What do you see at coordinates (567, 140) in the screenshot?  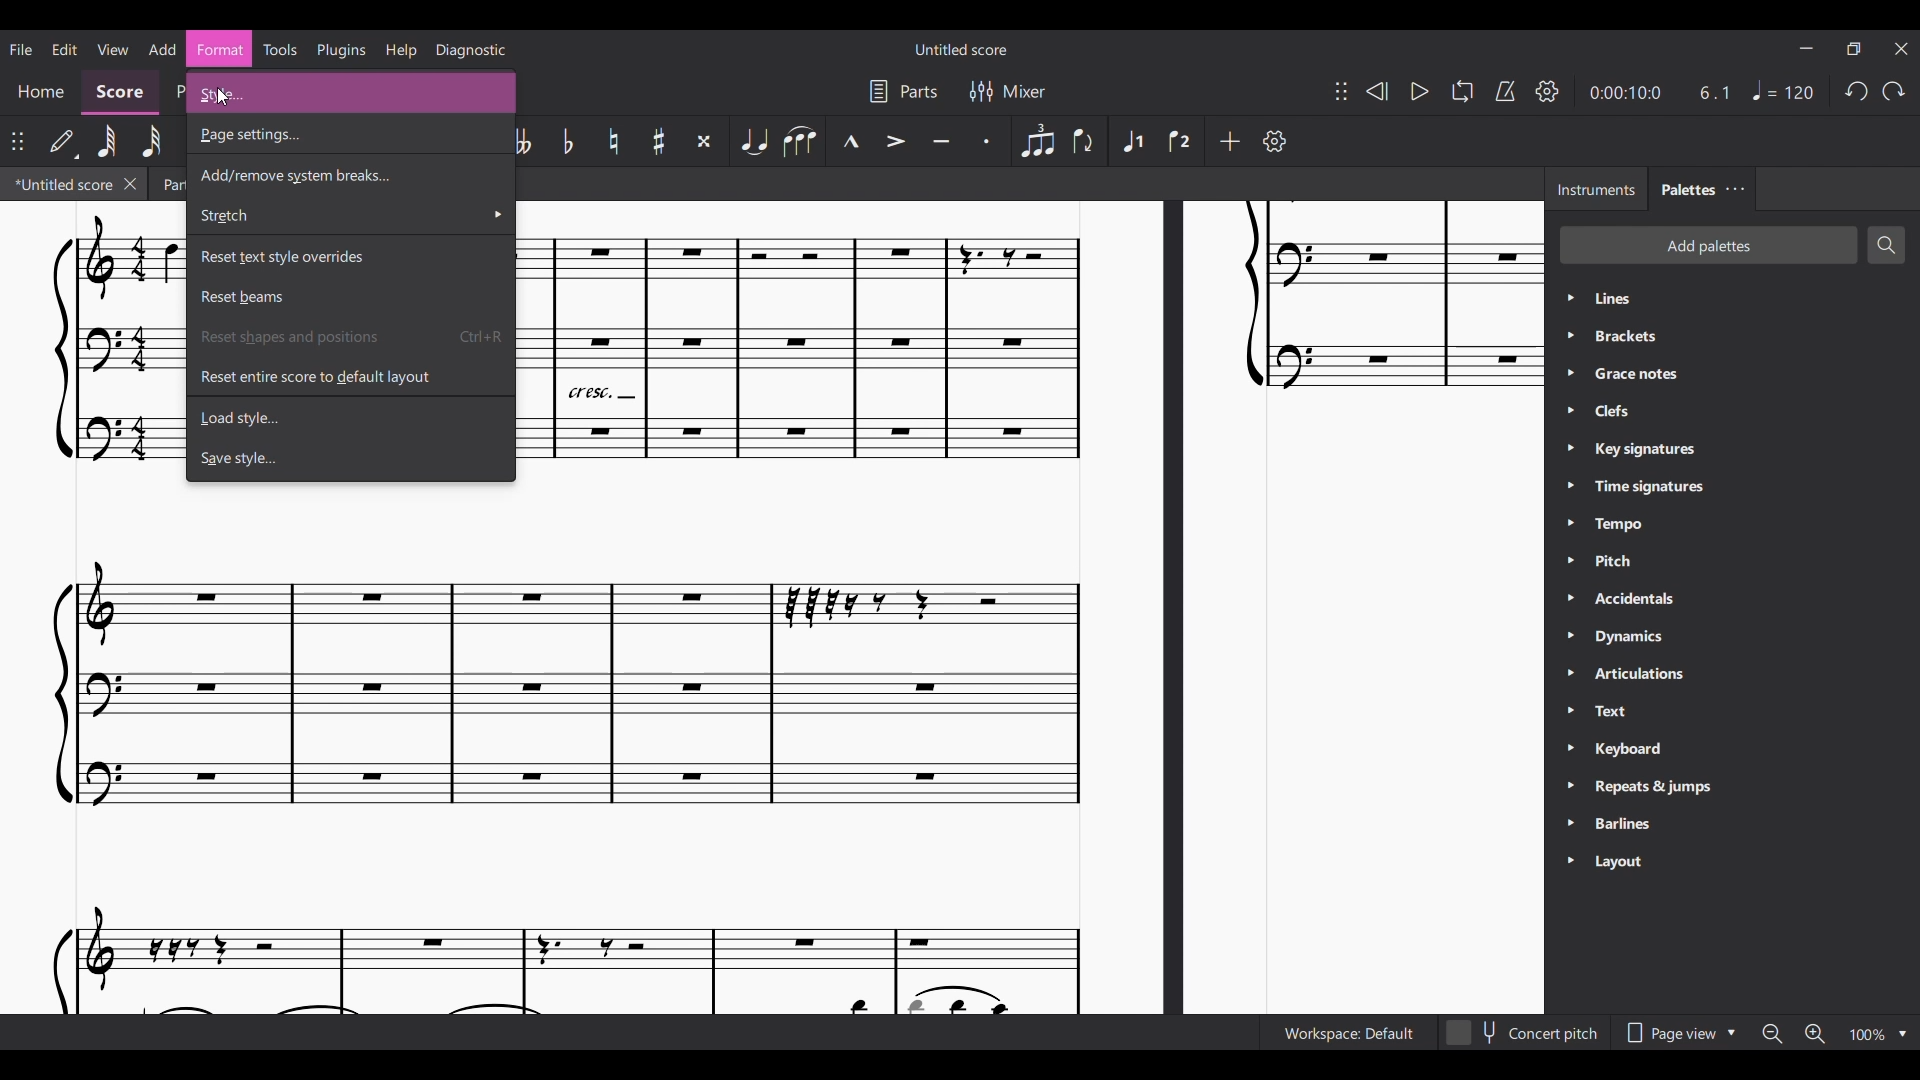 I see `Toggle flat` at bounding box center [567, 140].